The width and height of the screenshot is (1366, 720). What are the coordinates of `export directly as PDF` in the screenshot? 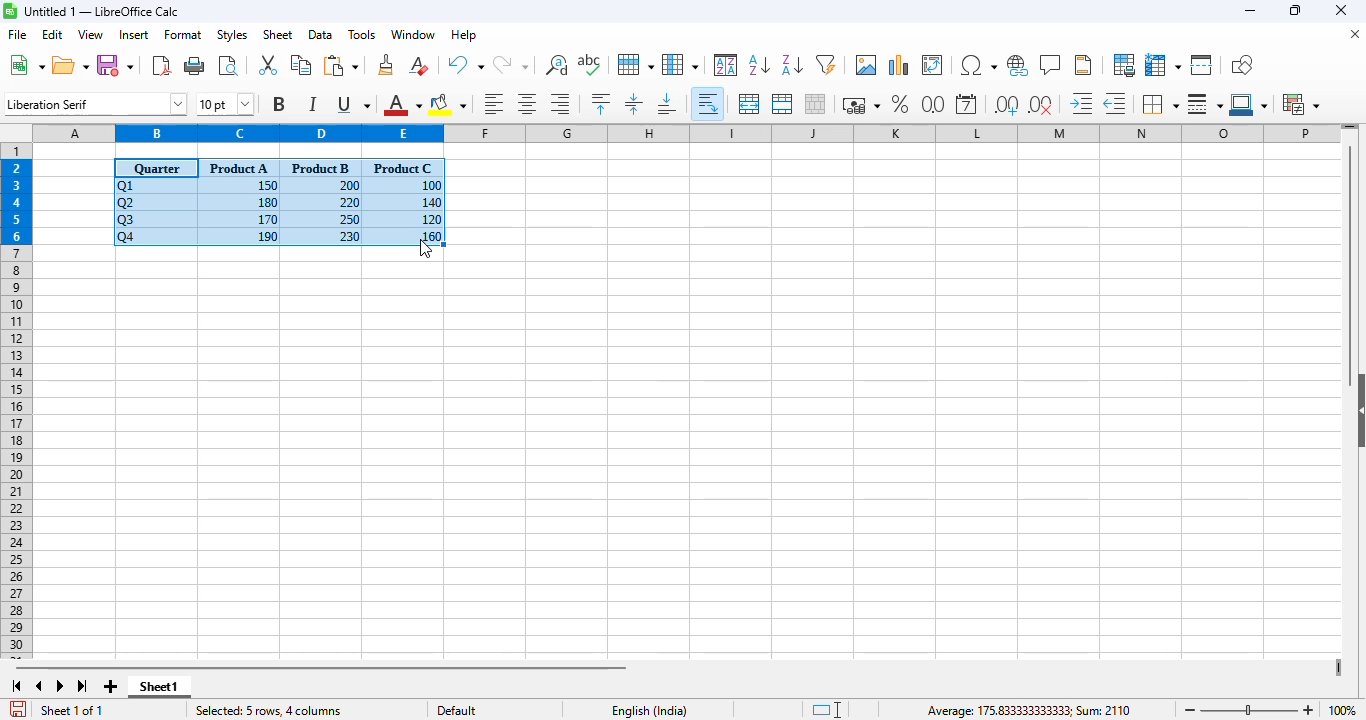 It's located at (161, 64).